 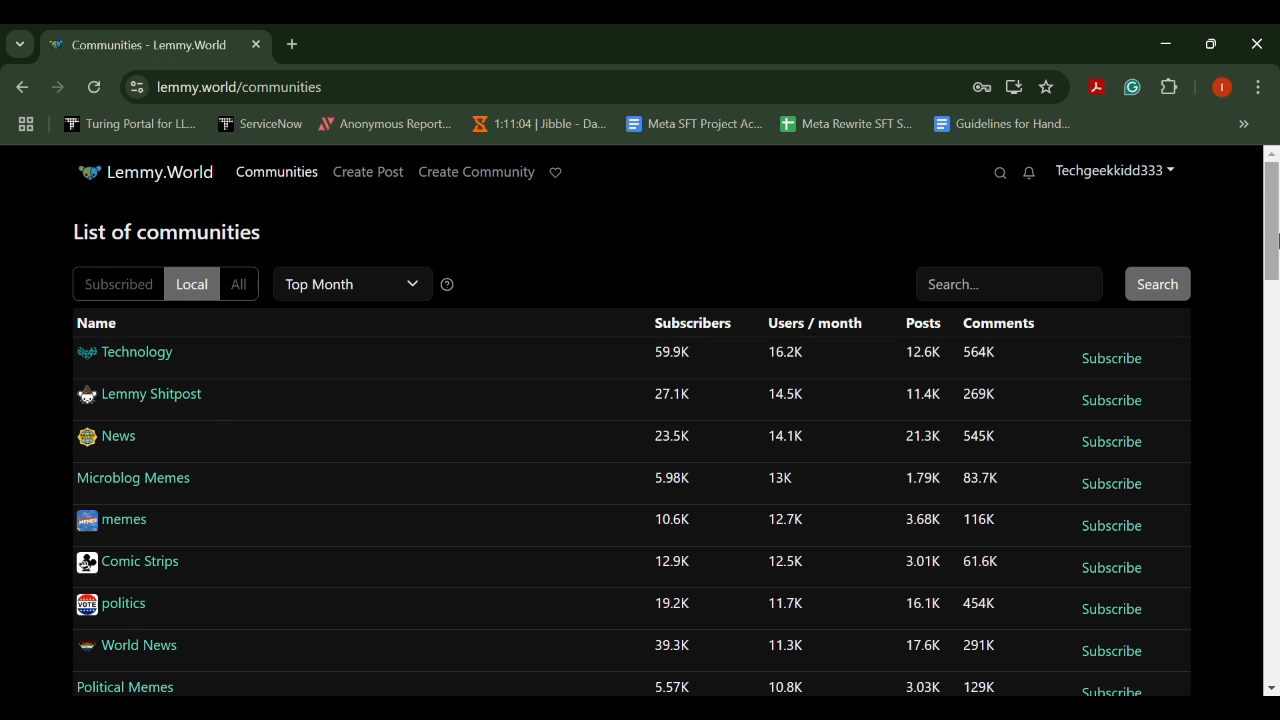 What do you see at coordinates (922, 646) in the screenshot?
I see `17.6K` at bounding box center [922, 646].